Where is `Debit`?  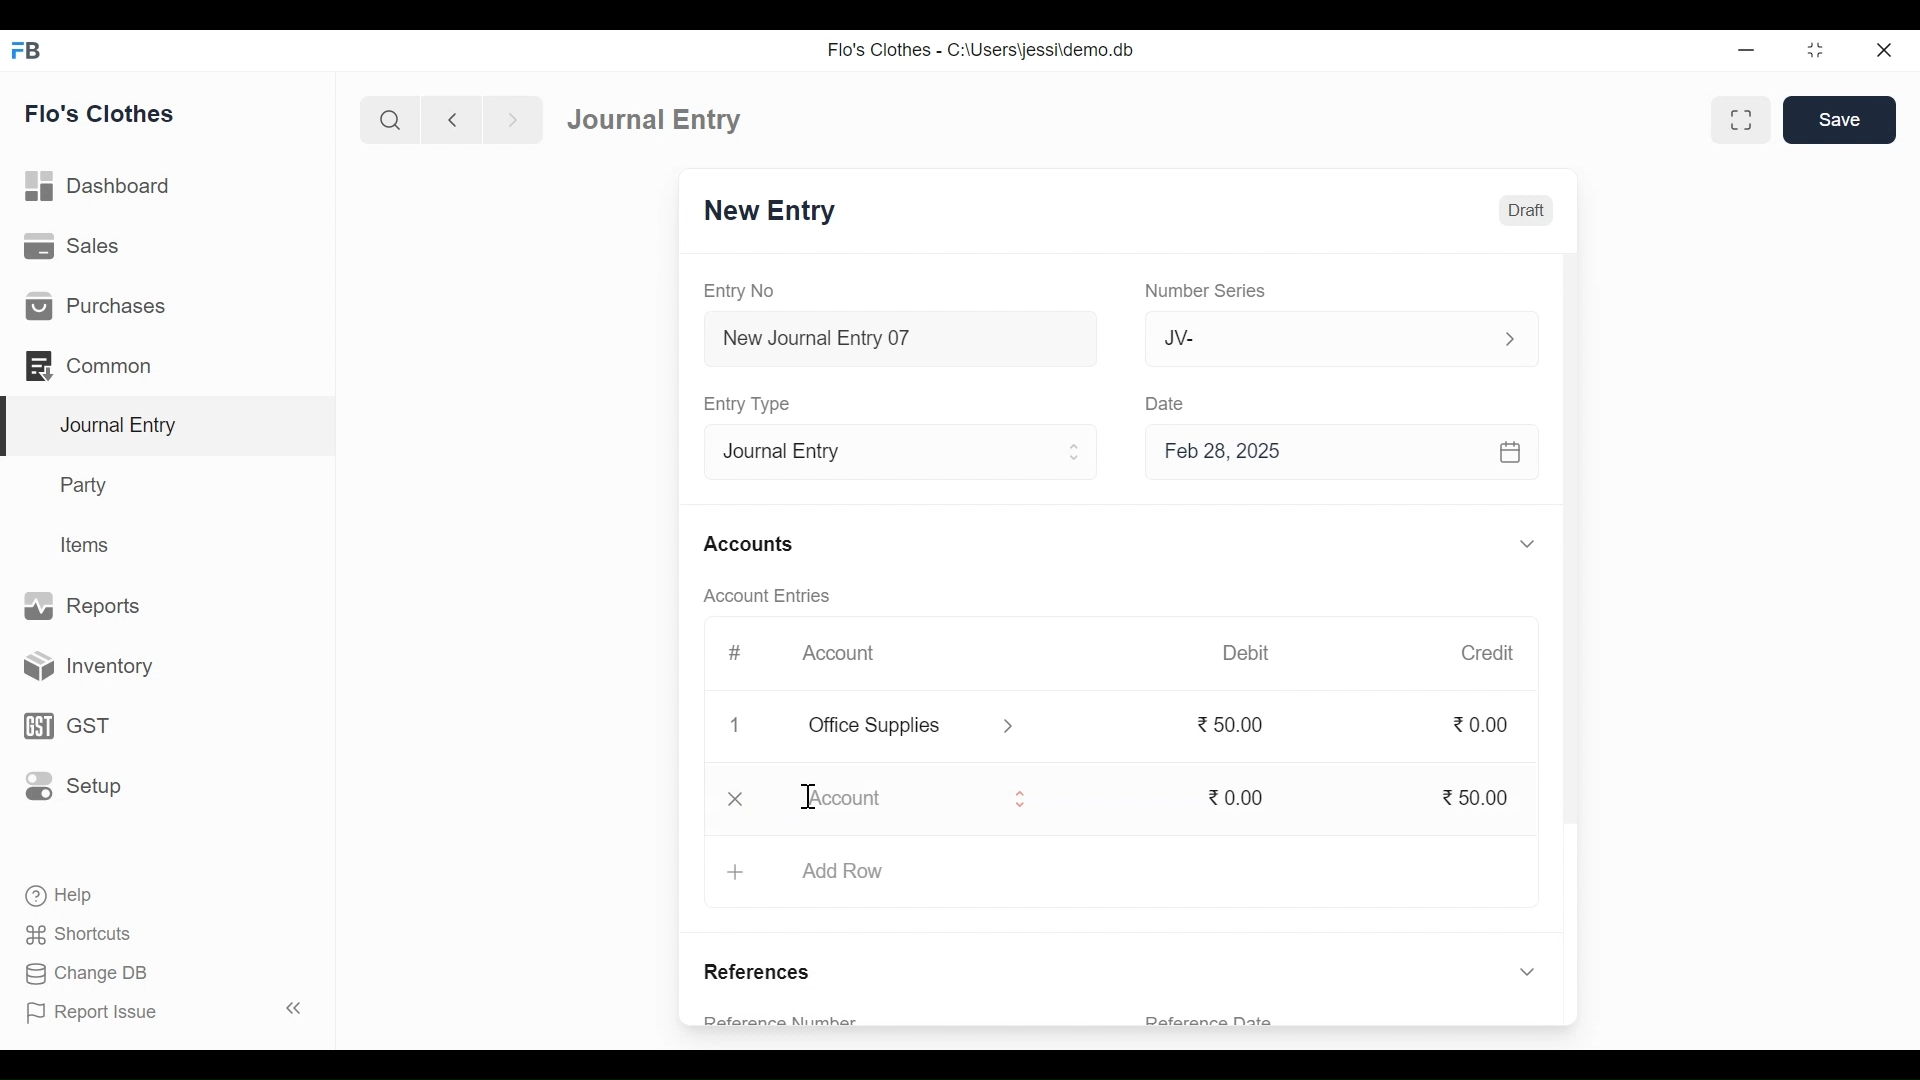 Debit is located at coordinates (1244, 653).